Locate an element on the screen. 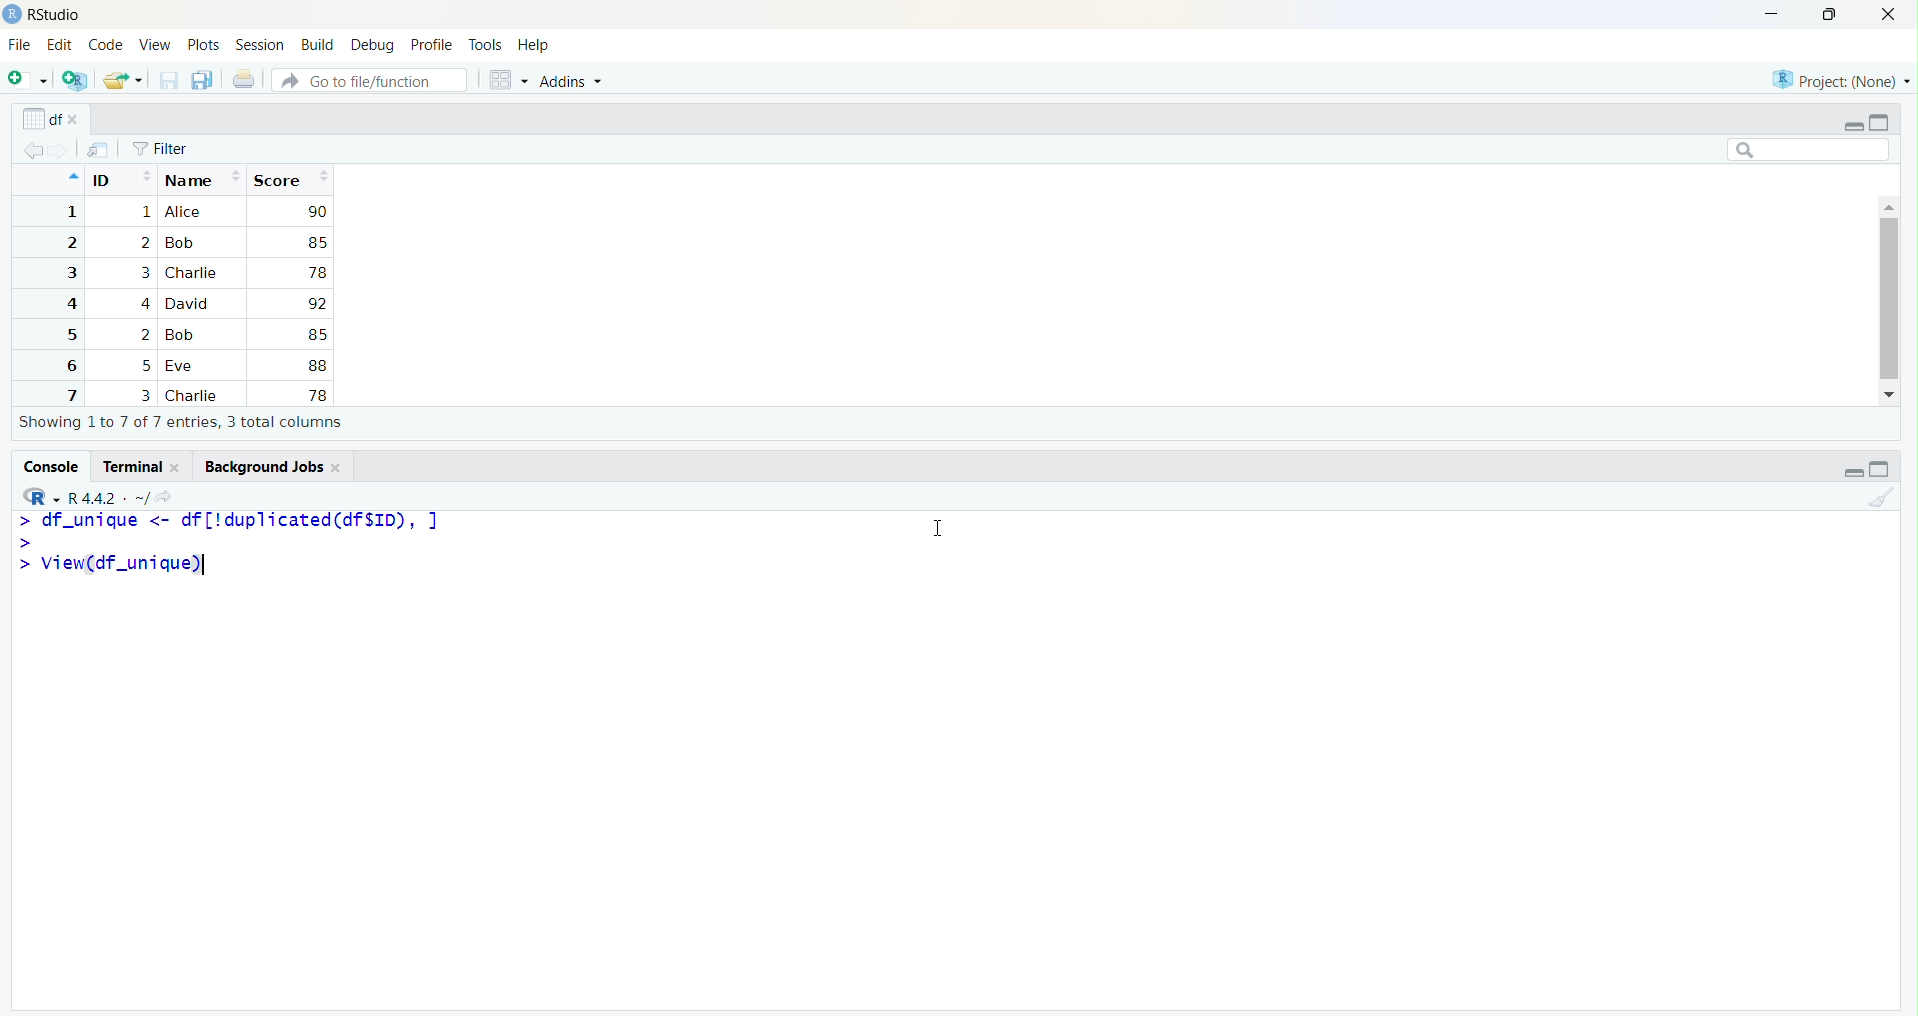  maximize is located at coordinates (1880, 122).